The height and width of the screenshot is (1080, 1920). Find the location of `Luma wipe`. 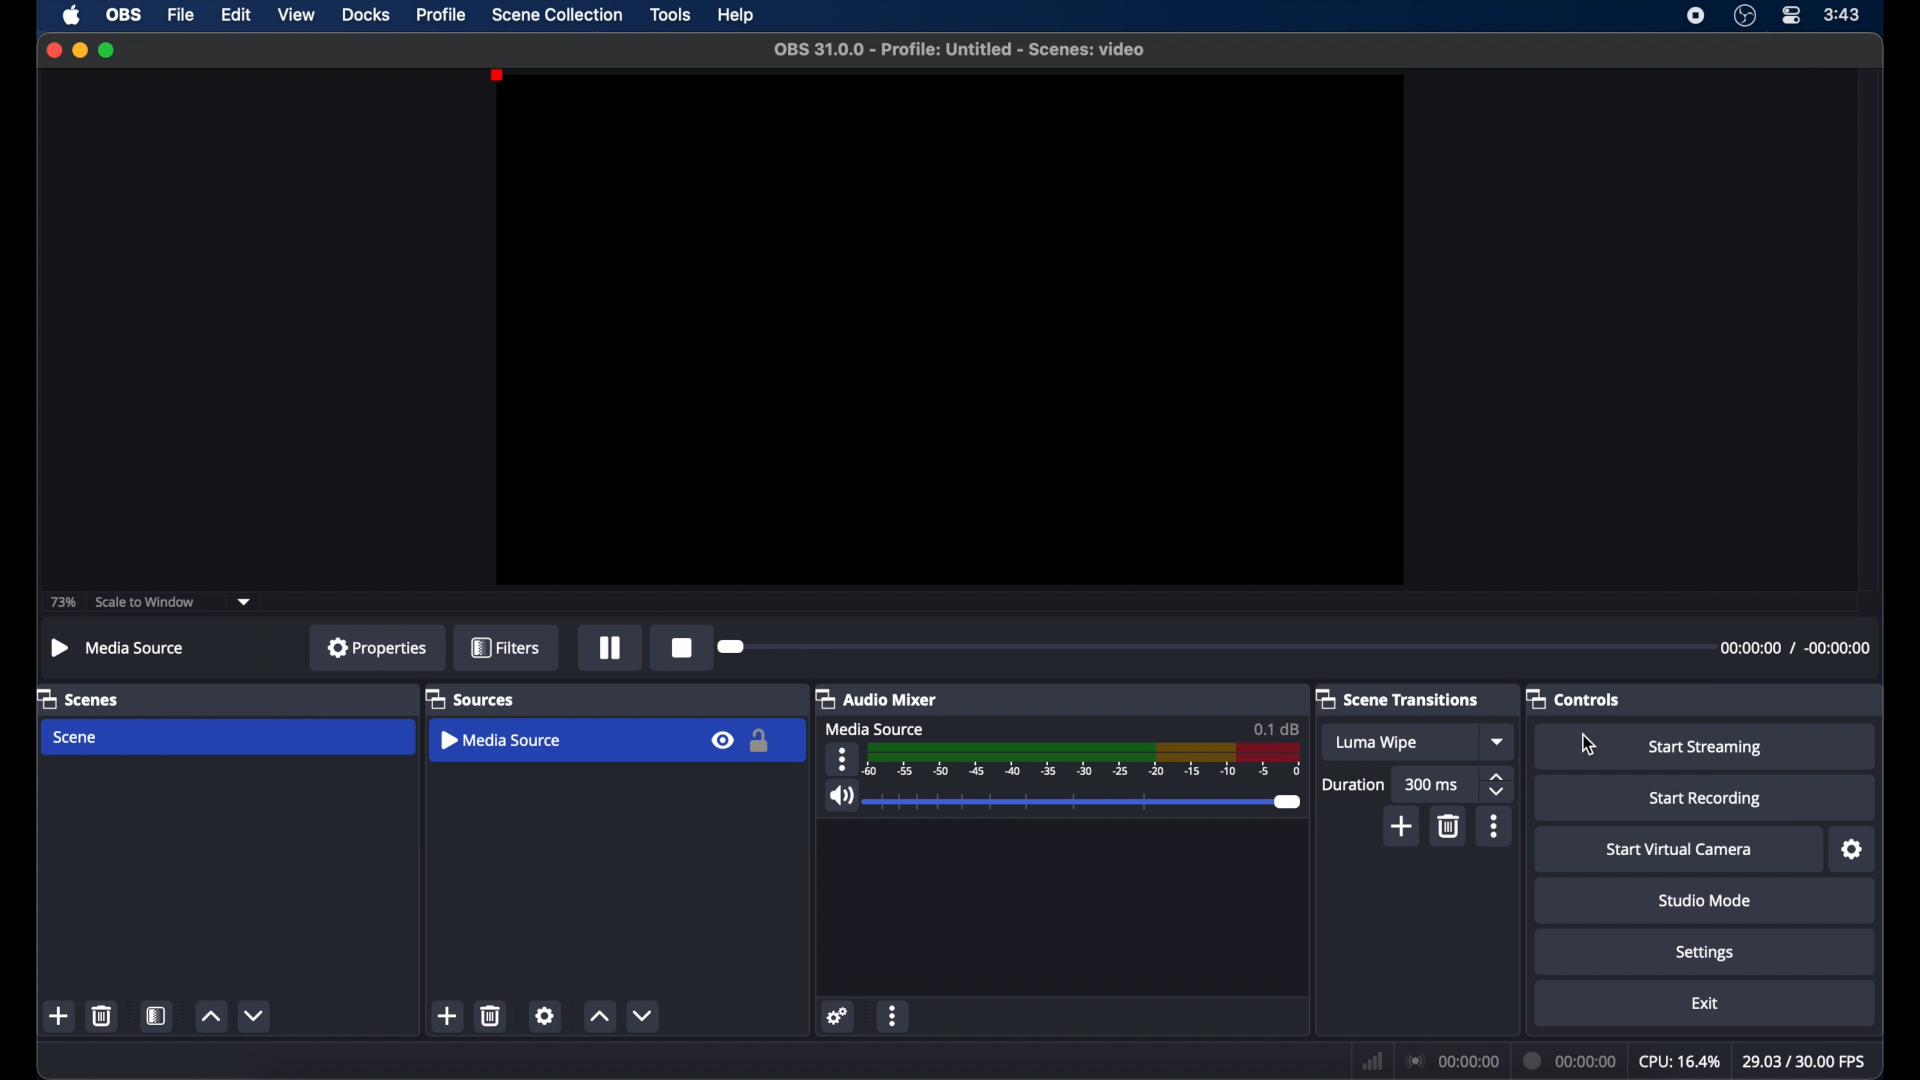

Luma wipe is located at coordinates (1375, 745).